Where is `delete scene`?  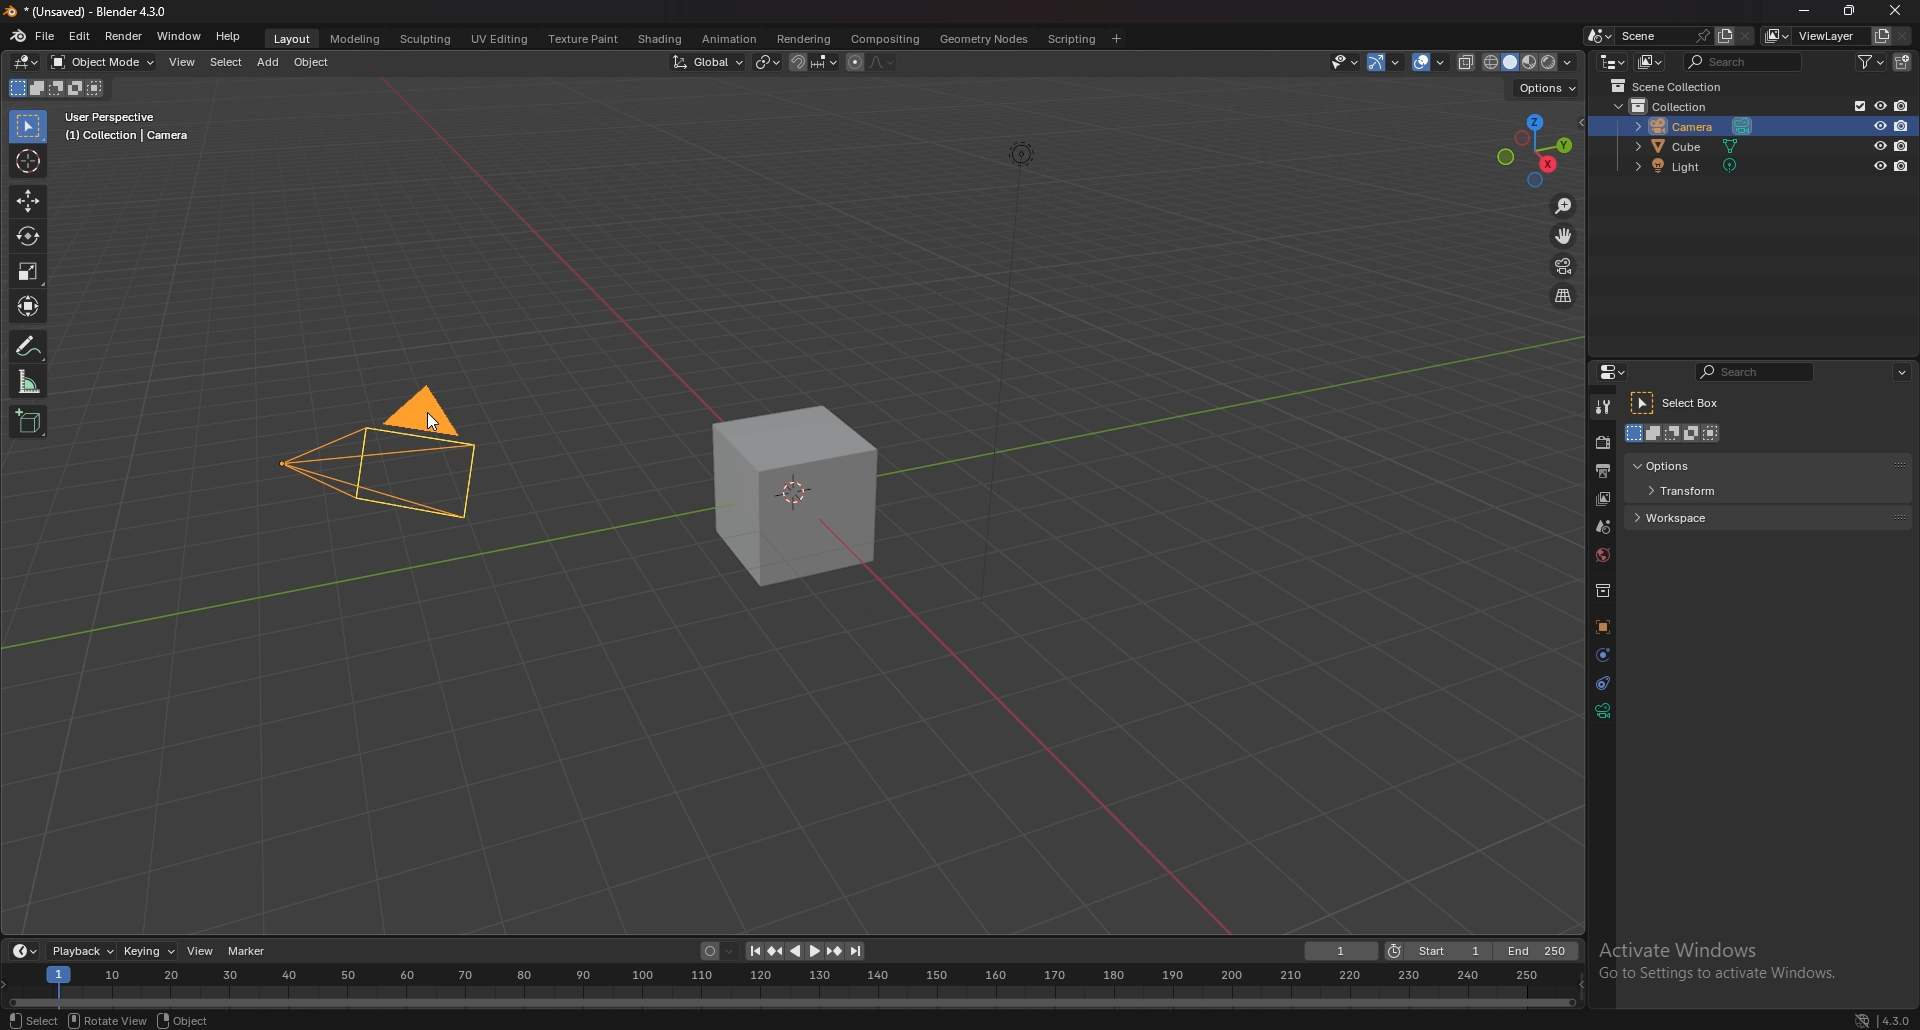
delete scene is located at coordinates (1746, 35).